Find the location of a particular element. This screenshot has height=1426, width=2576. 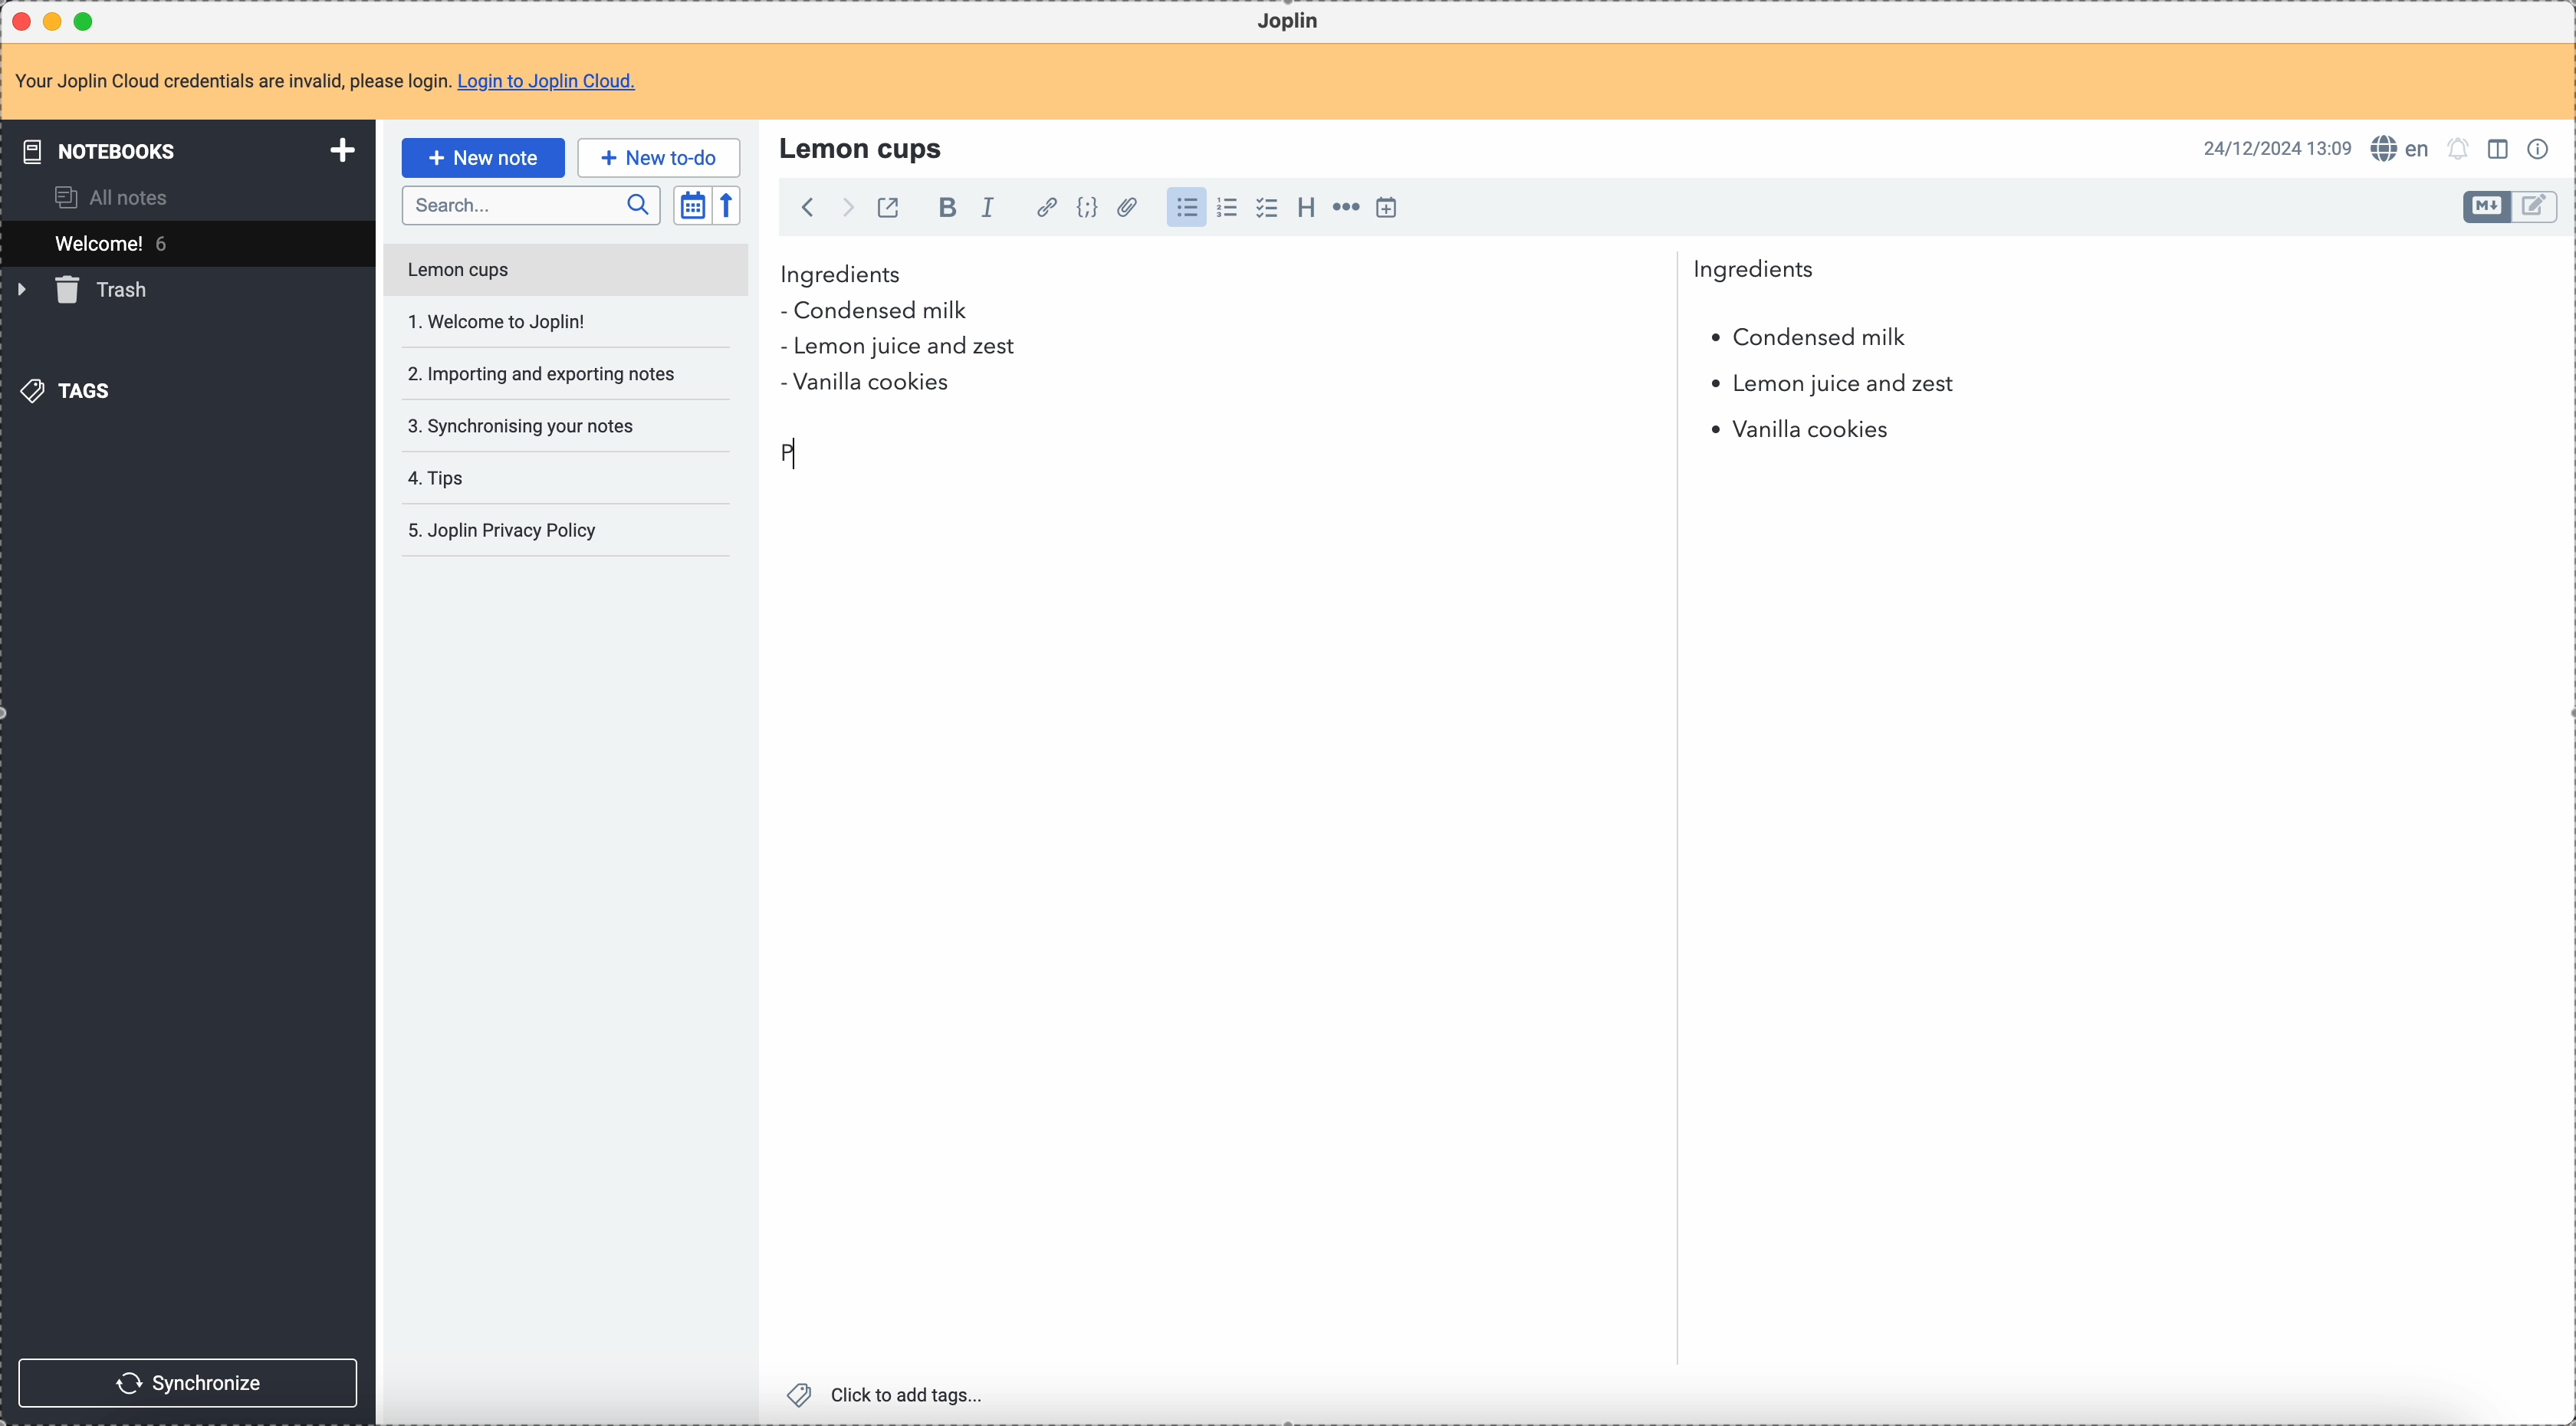

Joplin is located at coordinates (1288, 22).